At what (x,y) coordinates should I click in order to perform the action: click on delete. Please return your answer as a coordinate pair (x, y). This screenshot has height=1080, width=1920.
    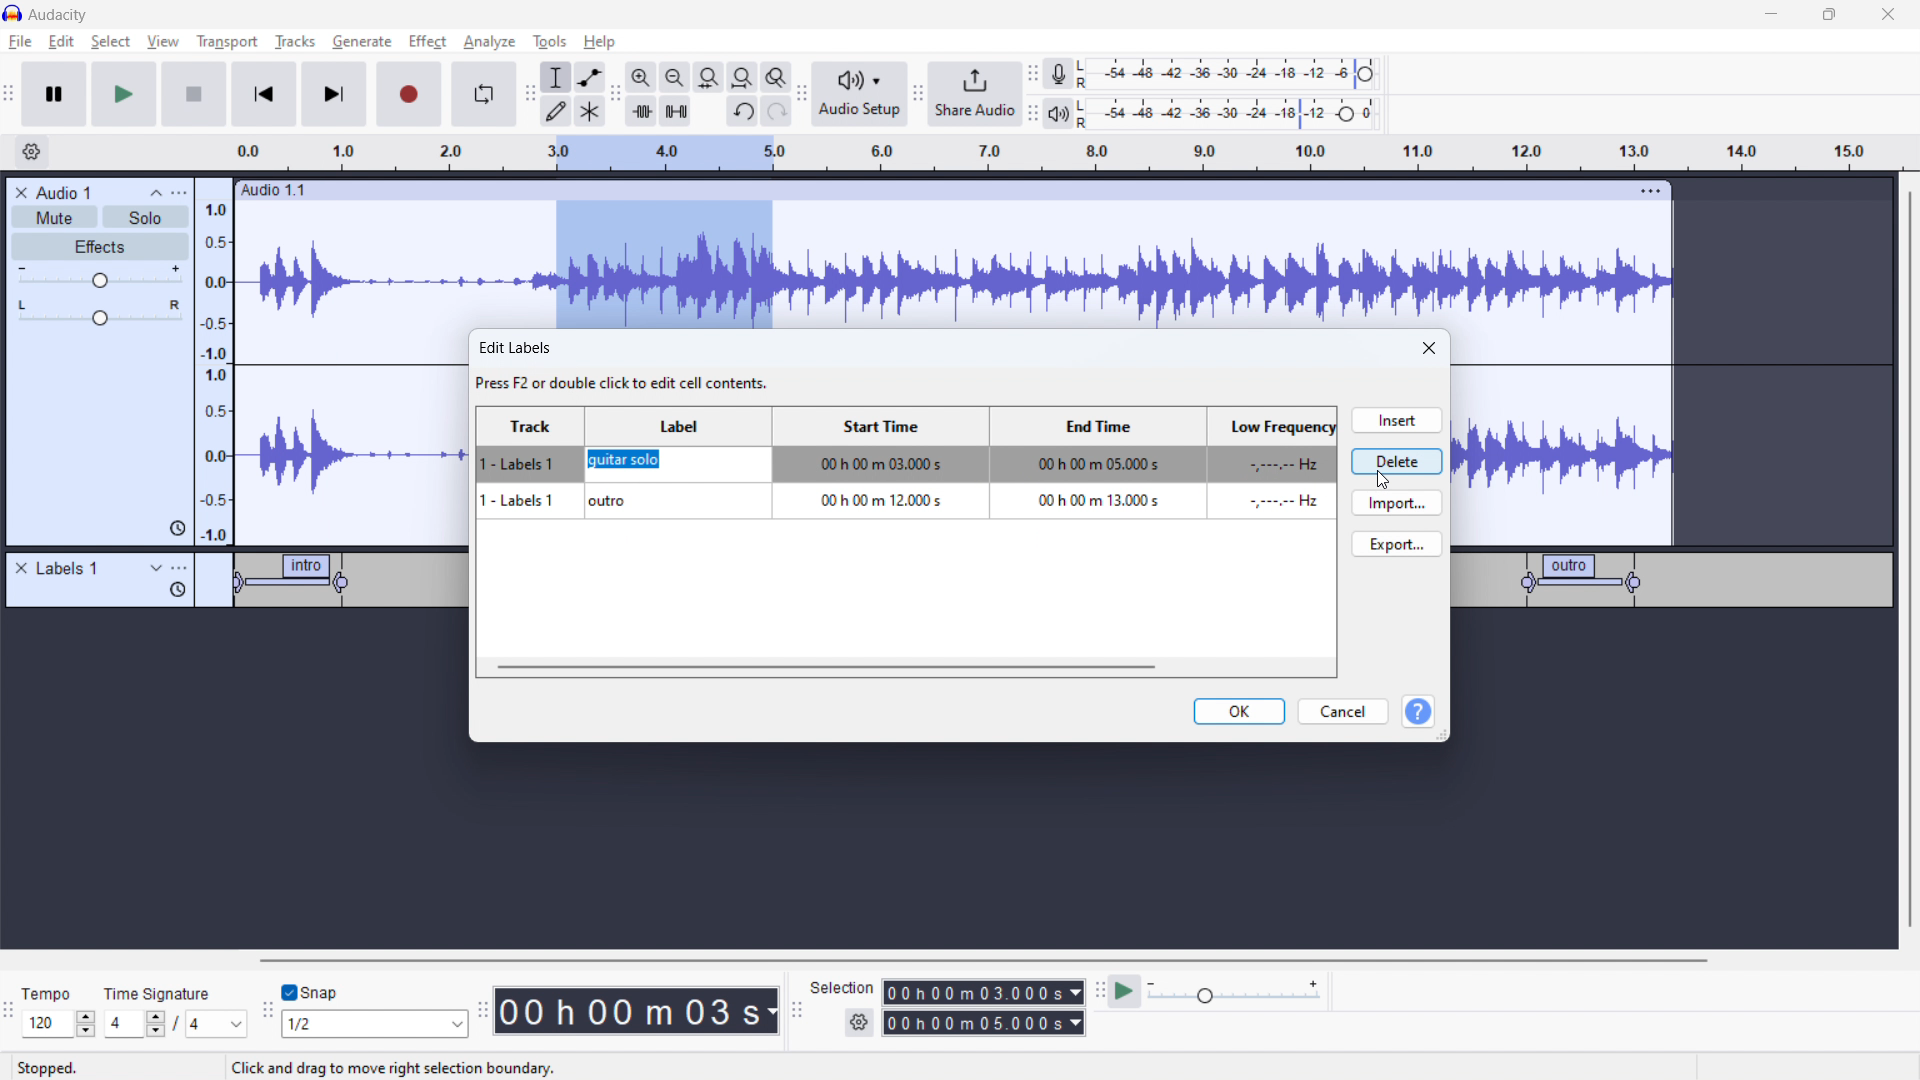
    Looking at the image, I should click on (1397, 460).